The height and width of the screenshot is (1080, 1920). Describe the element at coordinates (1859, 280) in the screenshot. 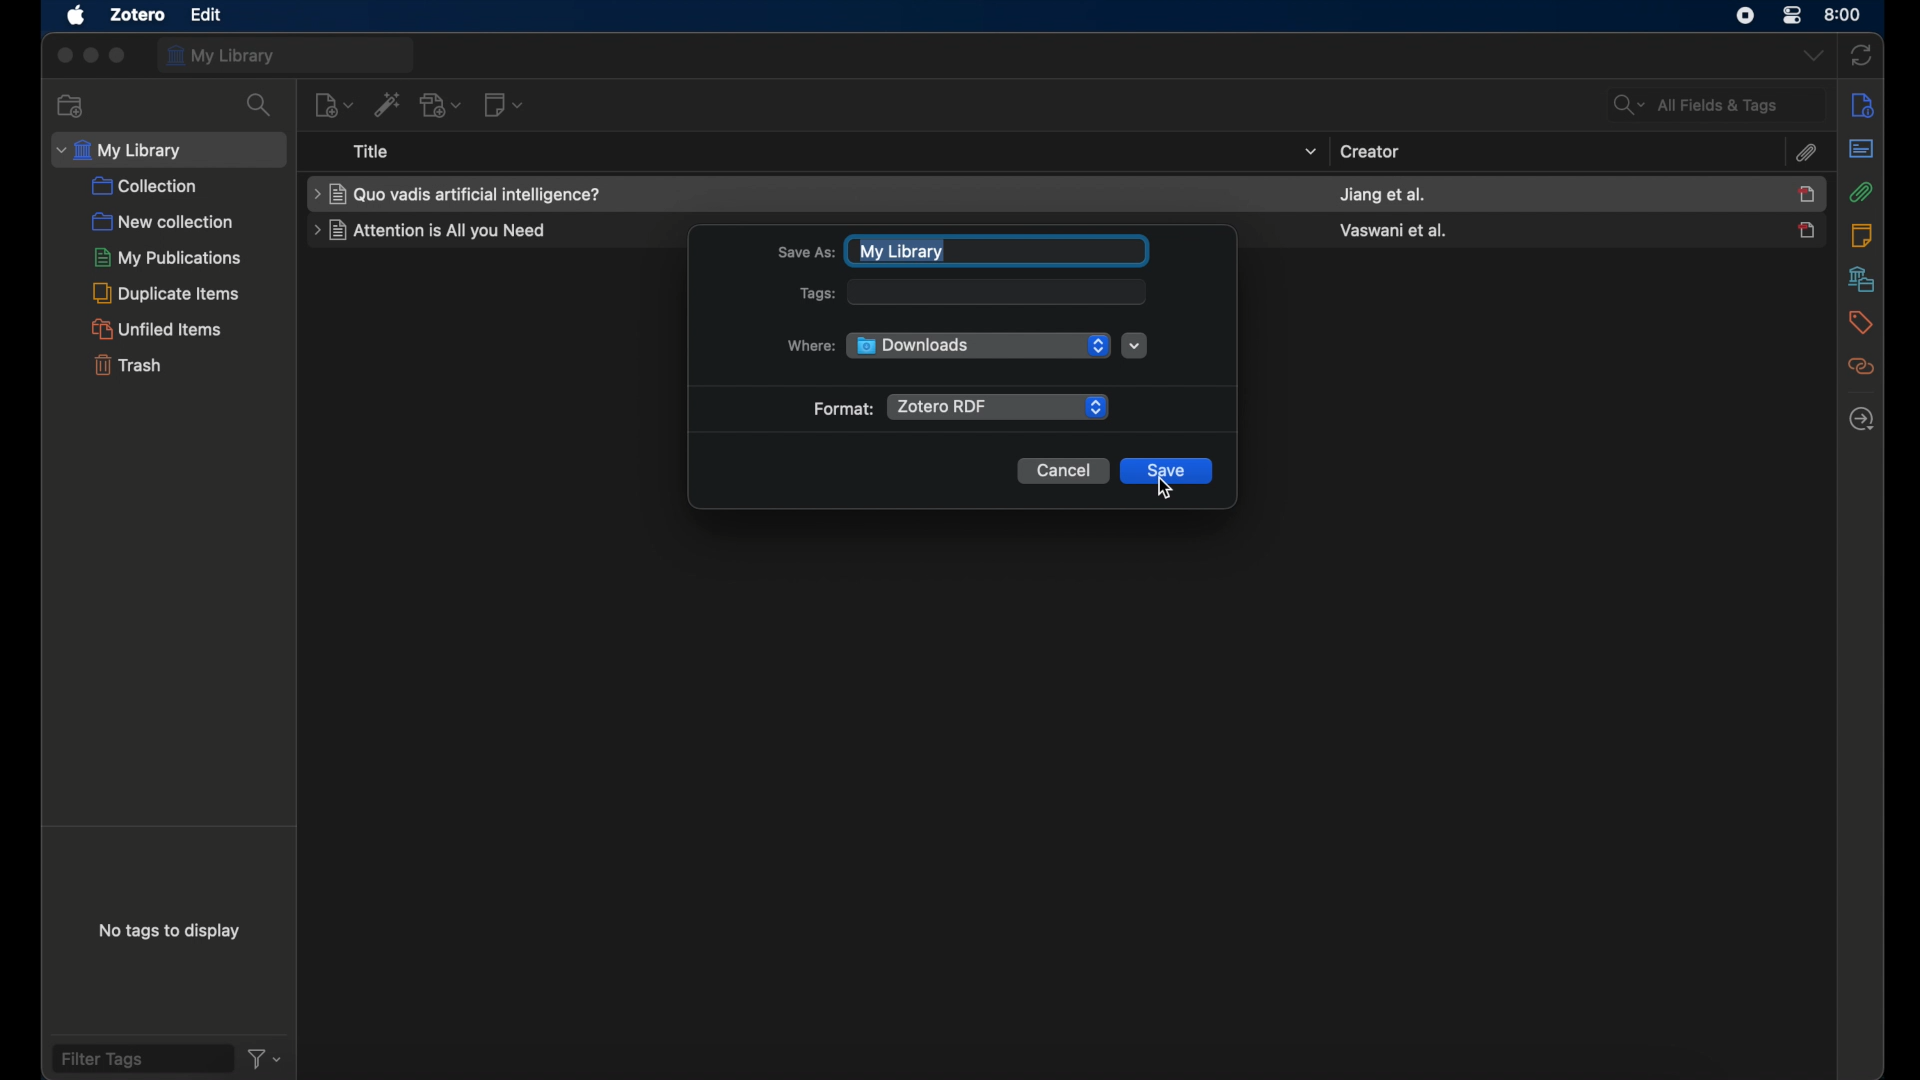

I see `libraries and collections` at that location.